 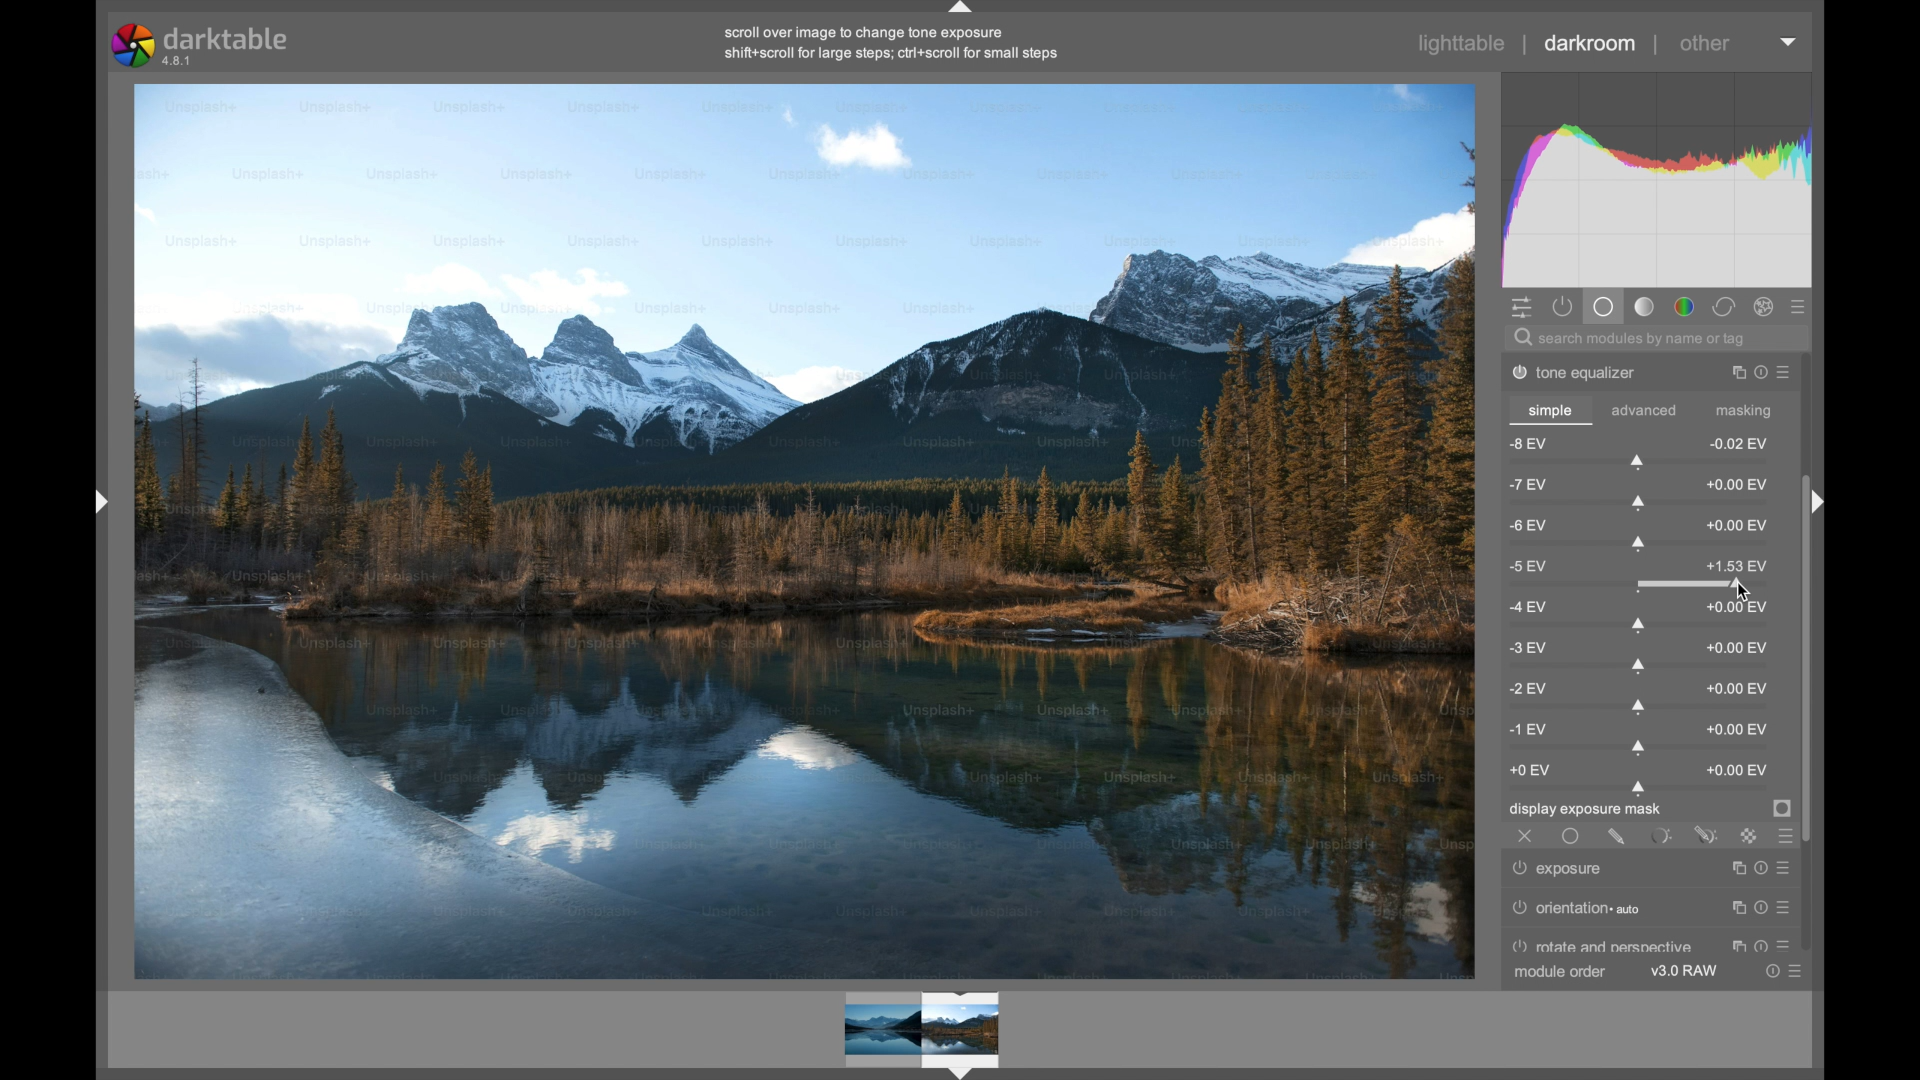 What do you see at coordinates (1725, 307) in the screenshot?
I see `correct` at bounding box center [1725, 307].